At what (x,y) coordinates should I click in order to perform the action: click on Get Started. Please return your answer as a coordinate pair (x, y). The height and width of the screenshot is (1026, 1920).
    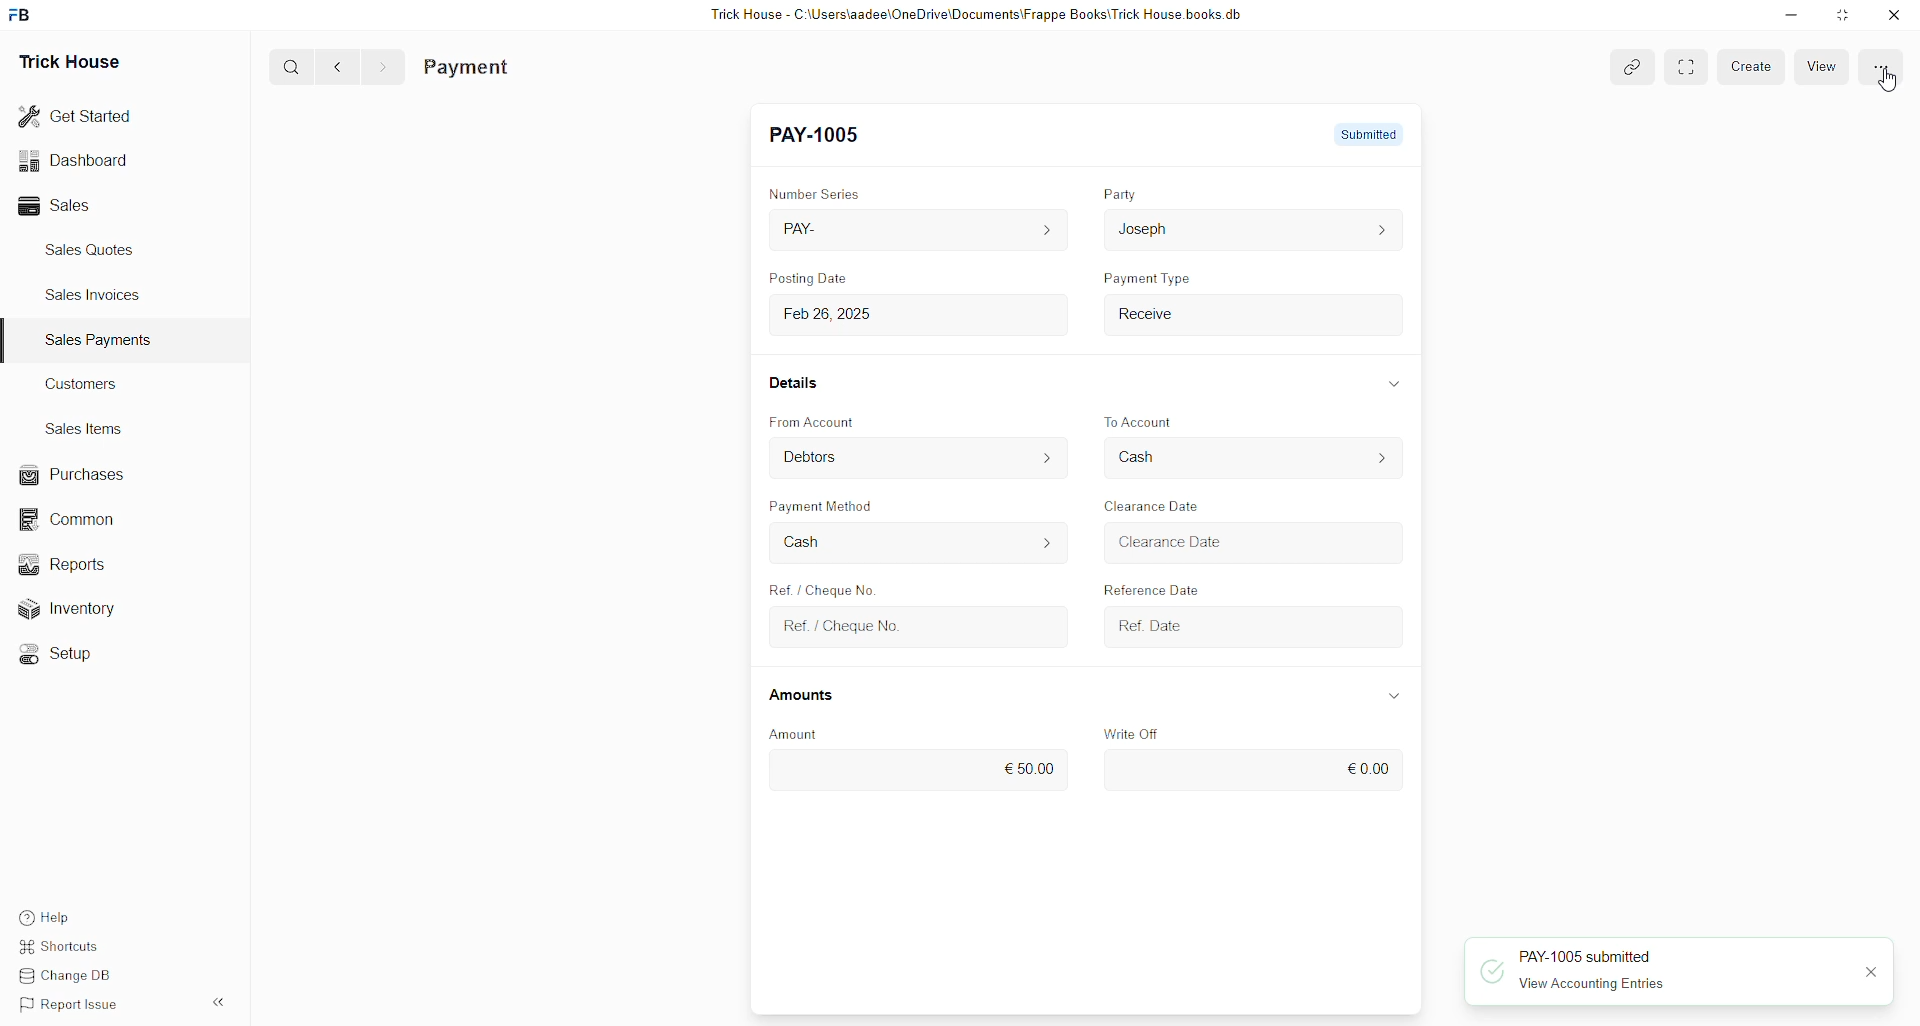
    Looking at the image, I should click on (76, 117).